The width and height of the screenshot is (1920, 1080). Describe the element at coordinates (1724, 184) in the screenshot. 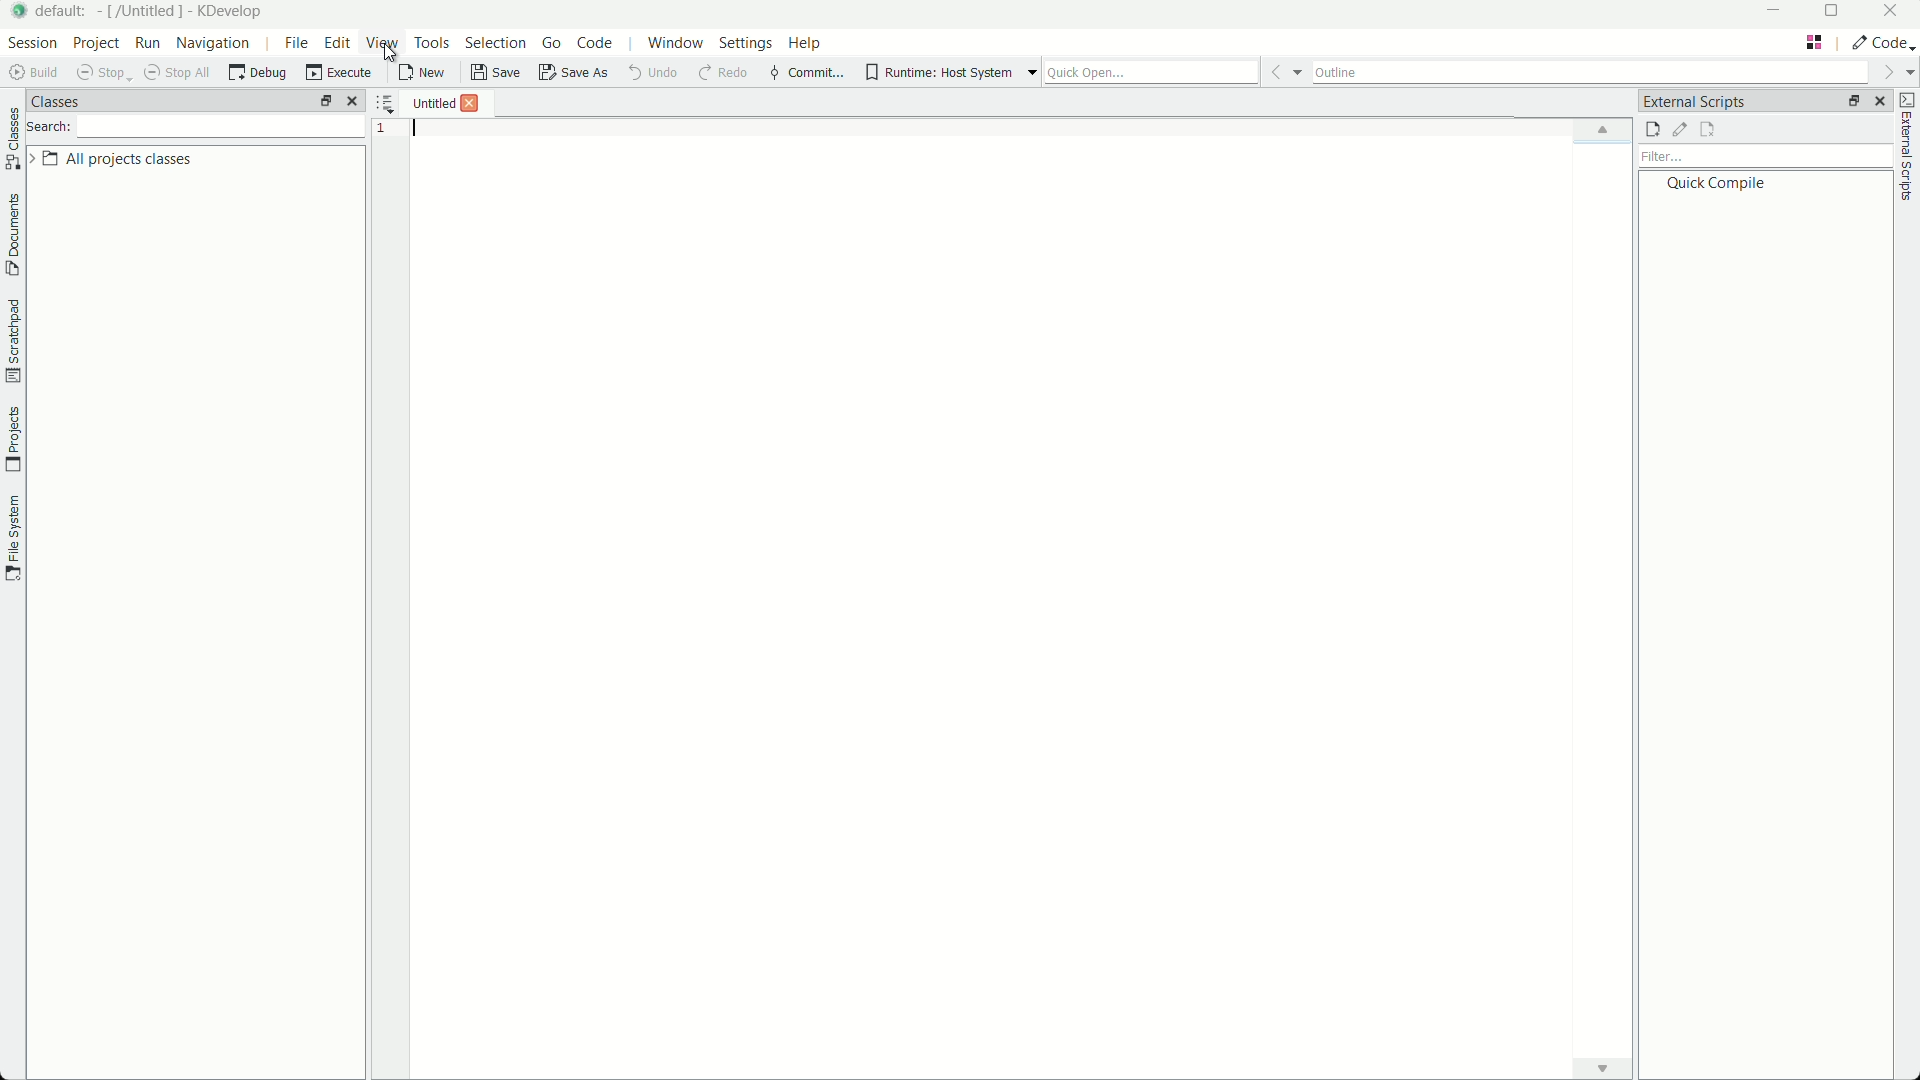

I see `quick compile` at that location.